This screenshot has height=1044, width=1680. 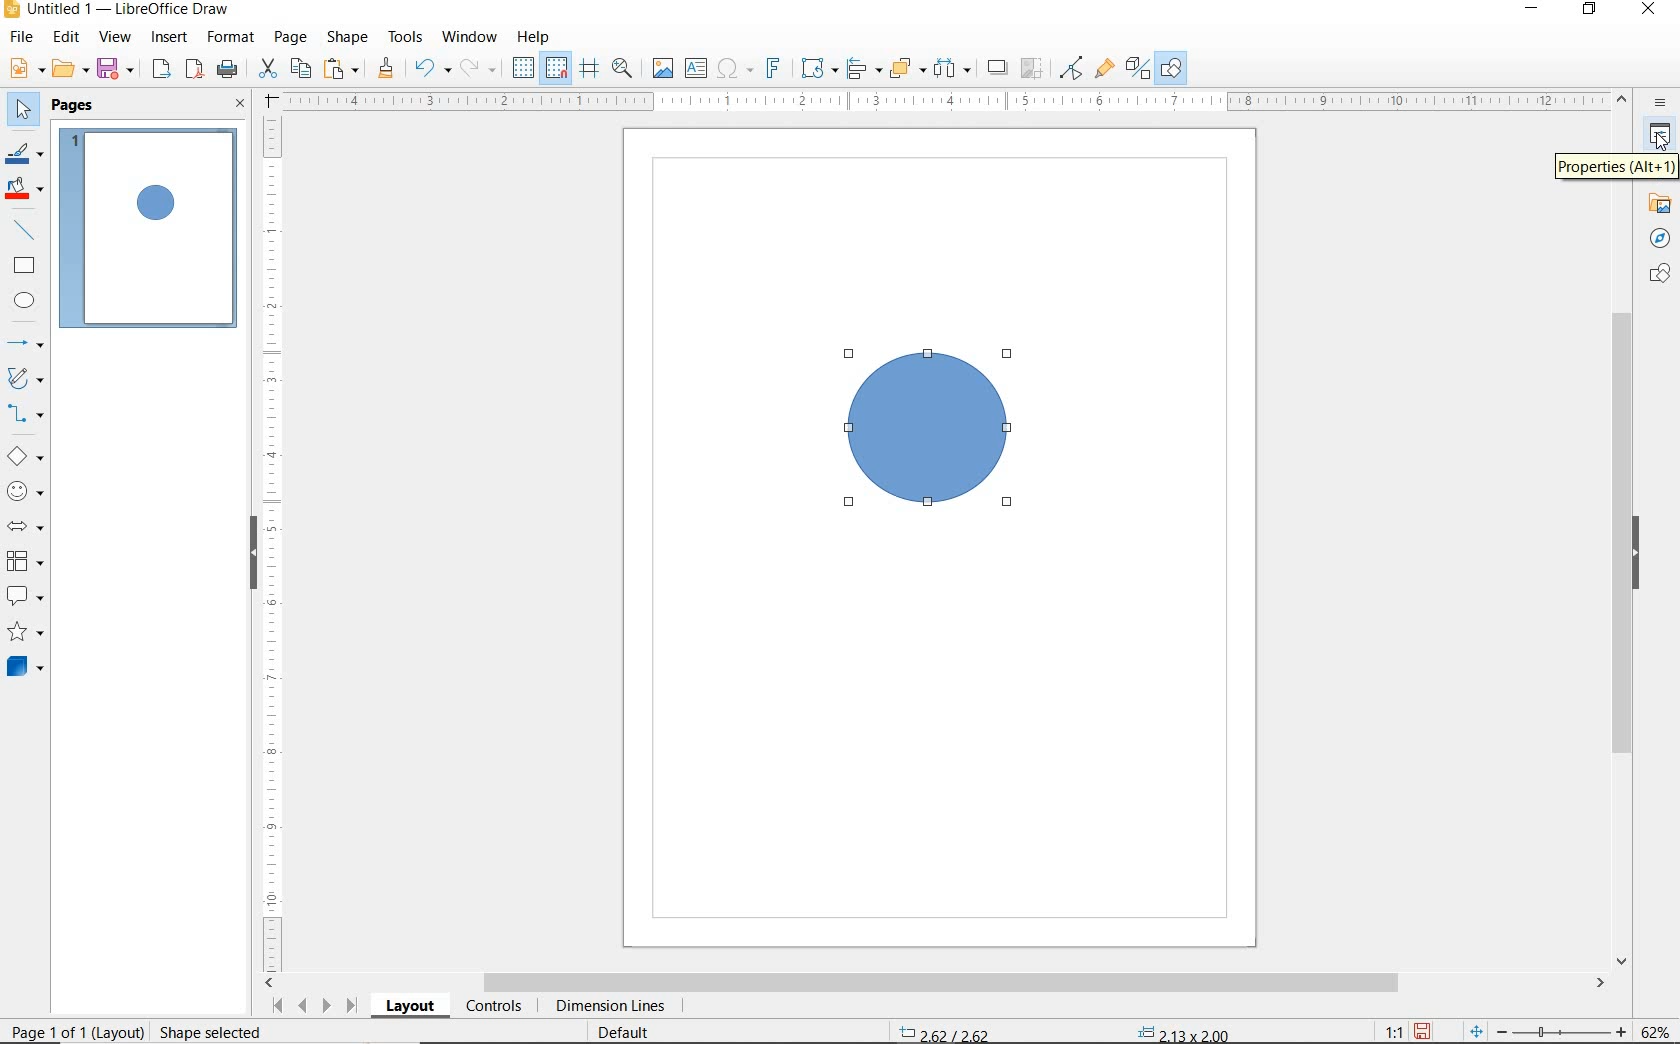 What do you see at coordinates (25, 633) in the screenshot?
I see `STARS AND BANNERS` at bounding box center [25, 633].